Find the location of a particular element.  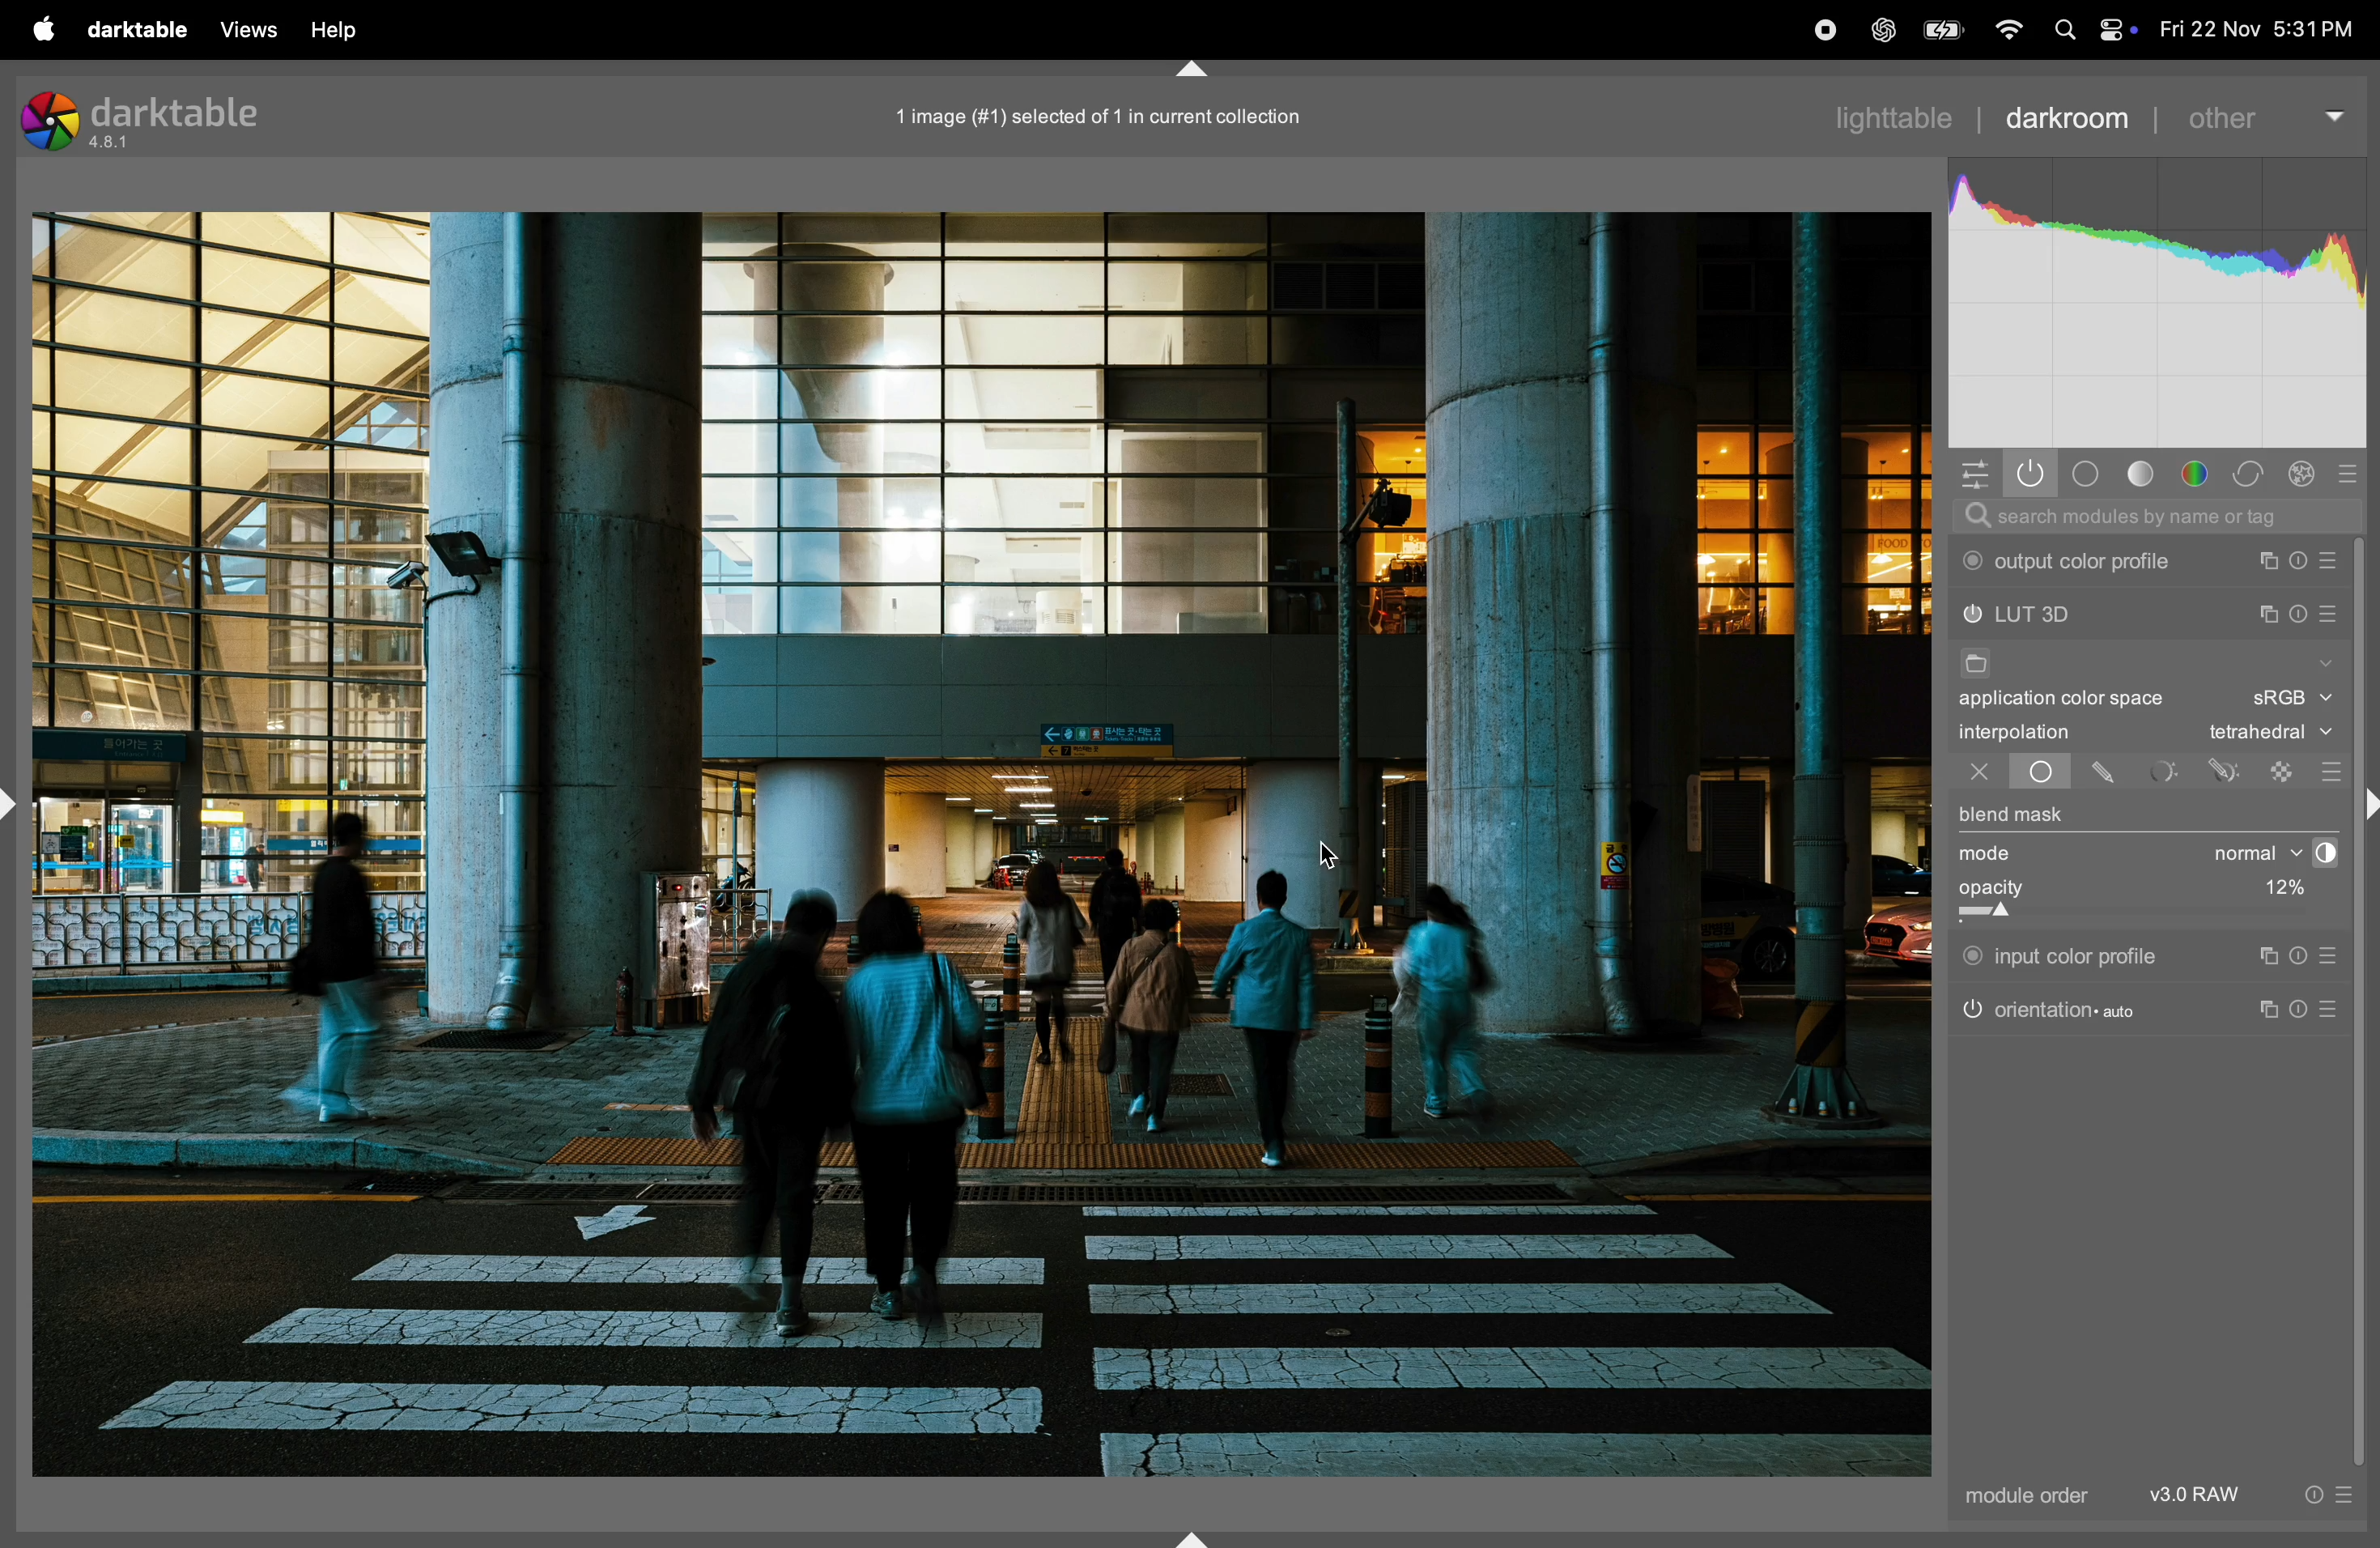

instance is located at coordinates (2266, 956).